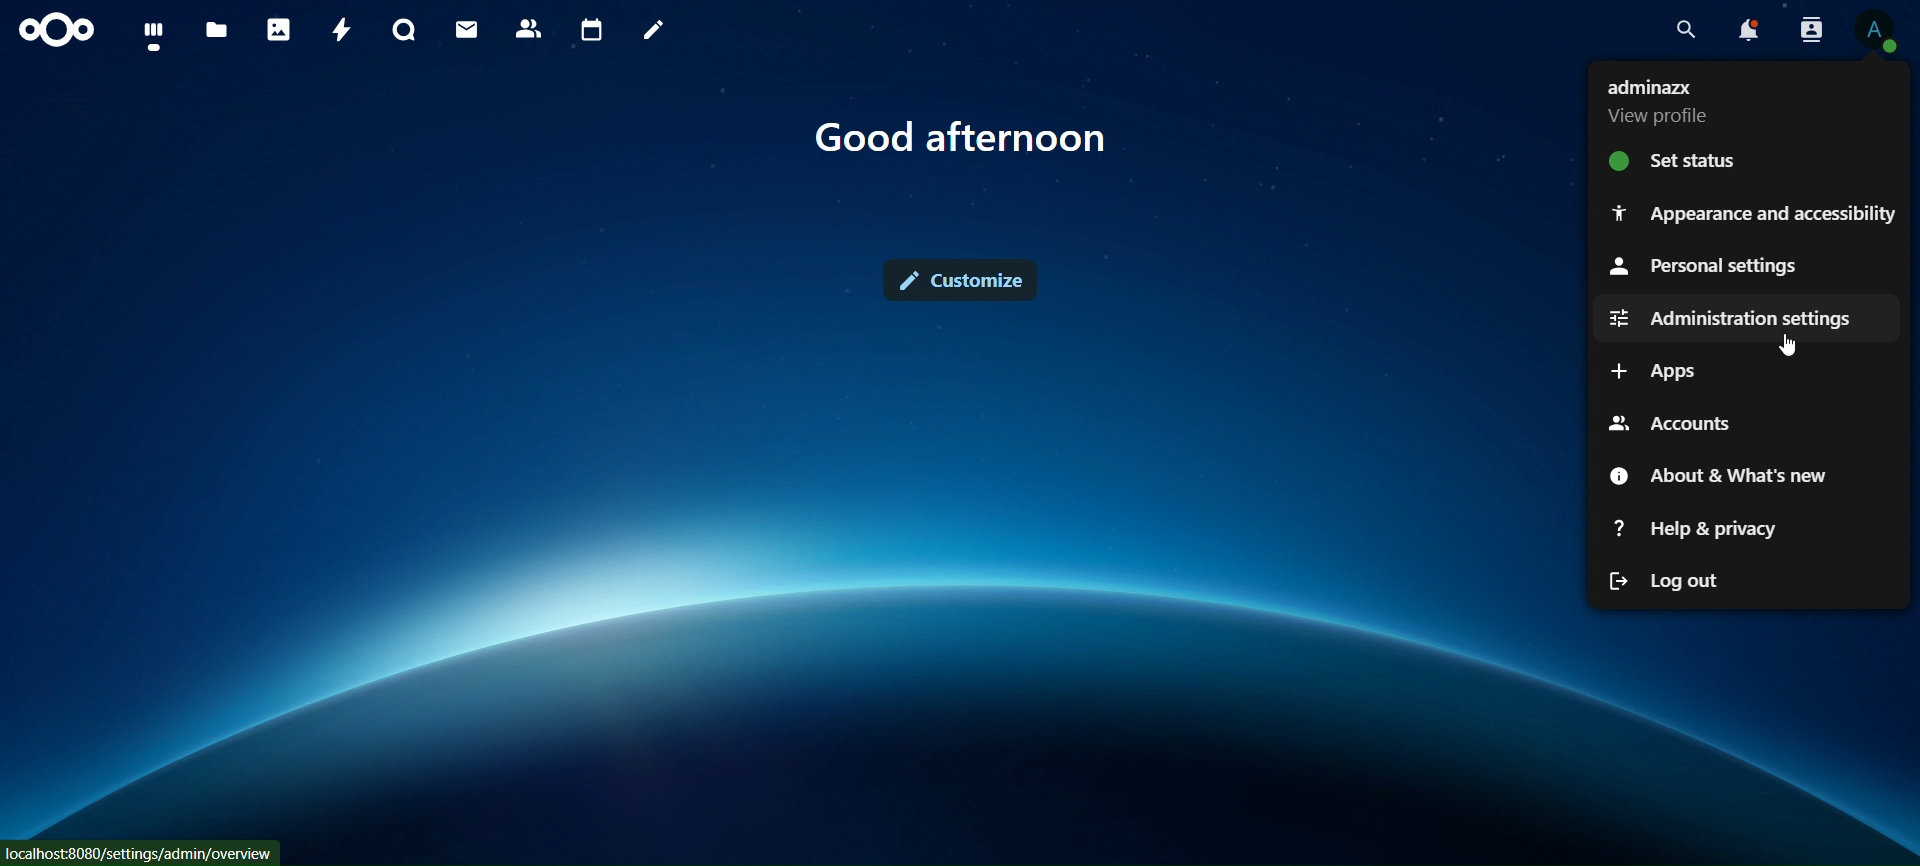  What do you see at coordinates (336, 28) in the screenshot?
I see `activity` at bounding box center [336, 28].